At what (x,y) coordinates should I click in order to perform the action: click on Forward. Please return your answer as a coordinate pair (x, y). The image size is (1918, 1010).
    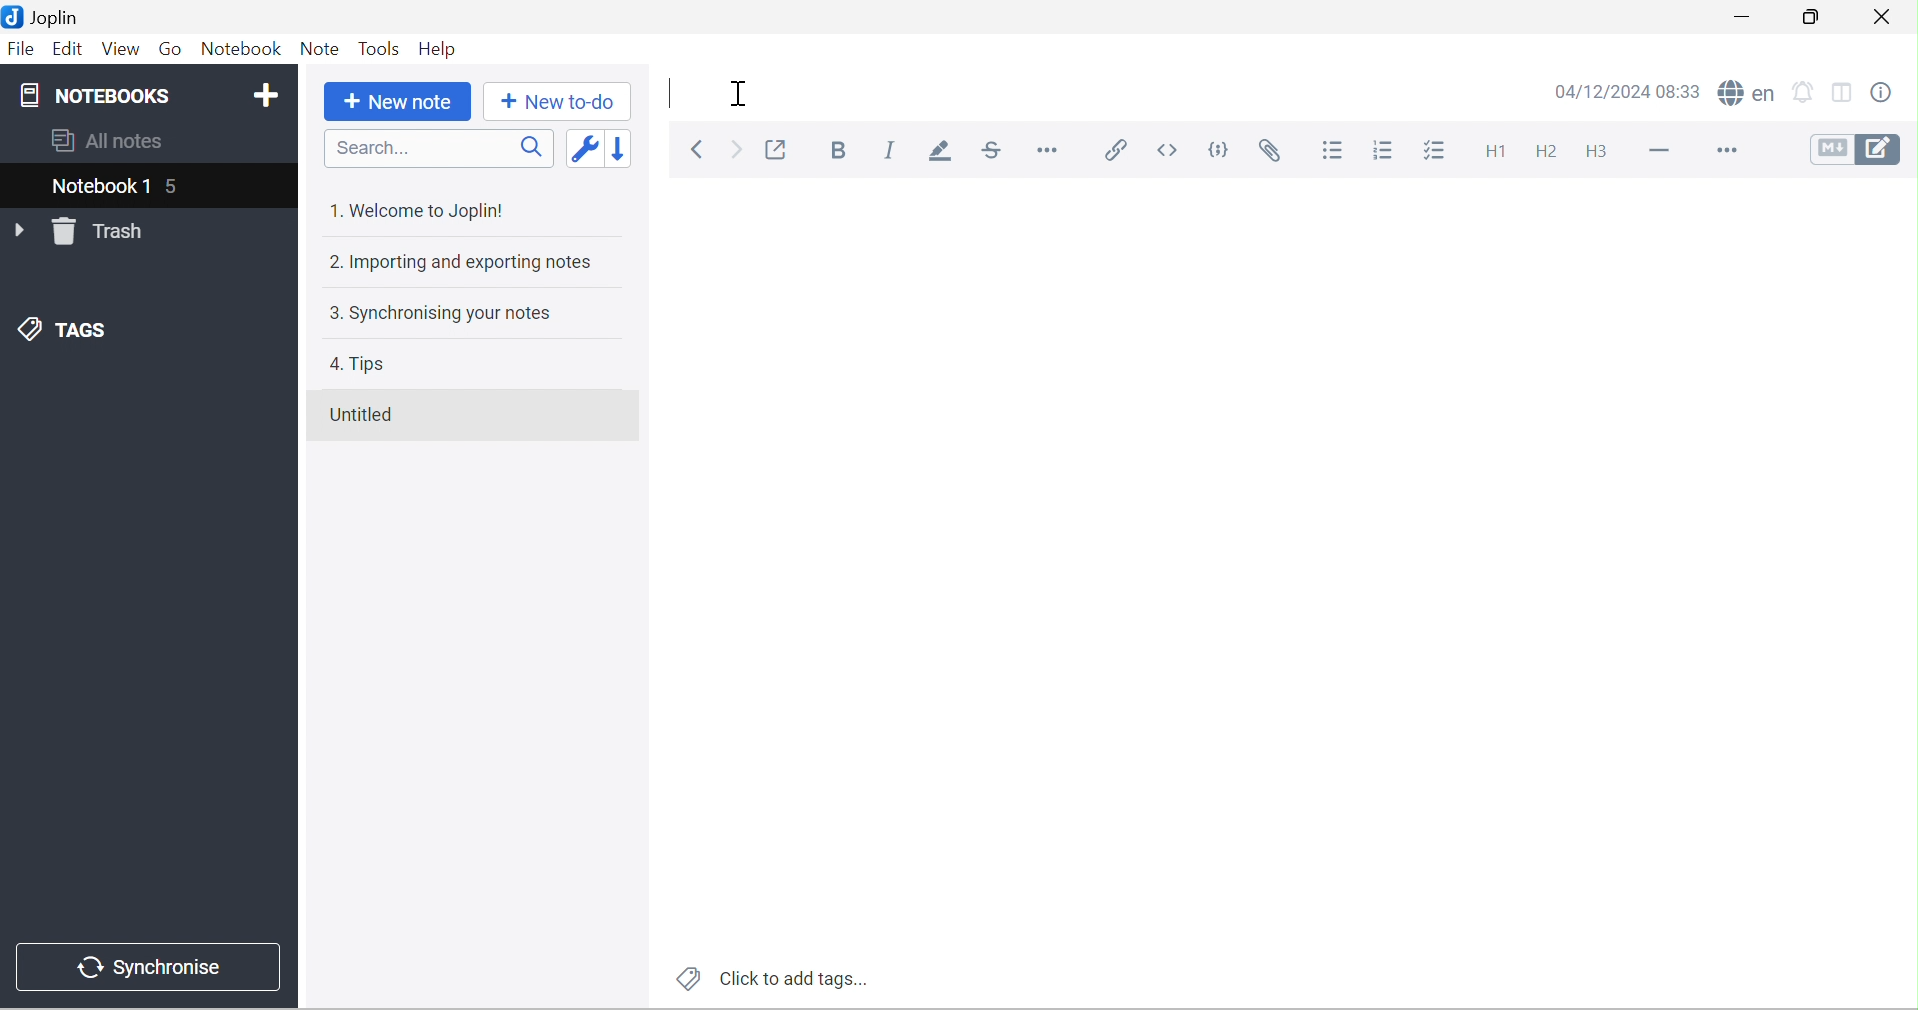
    Looking at the image, I should click on (738, 149).